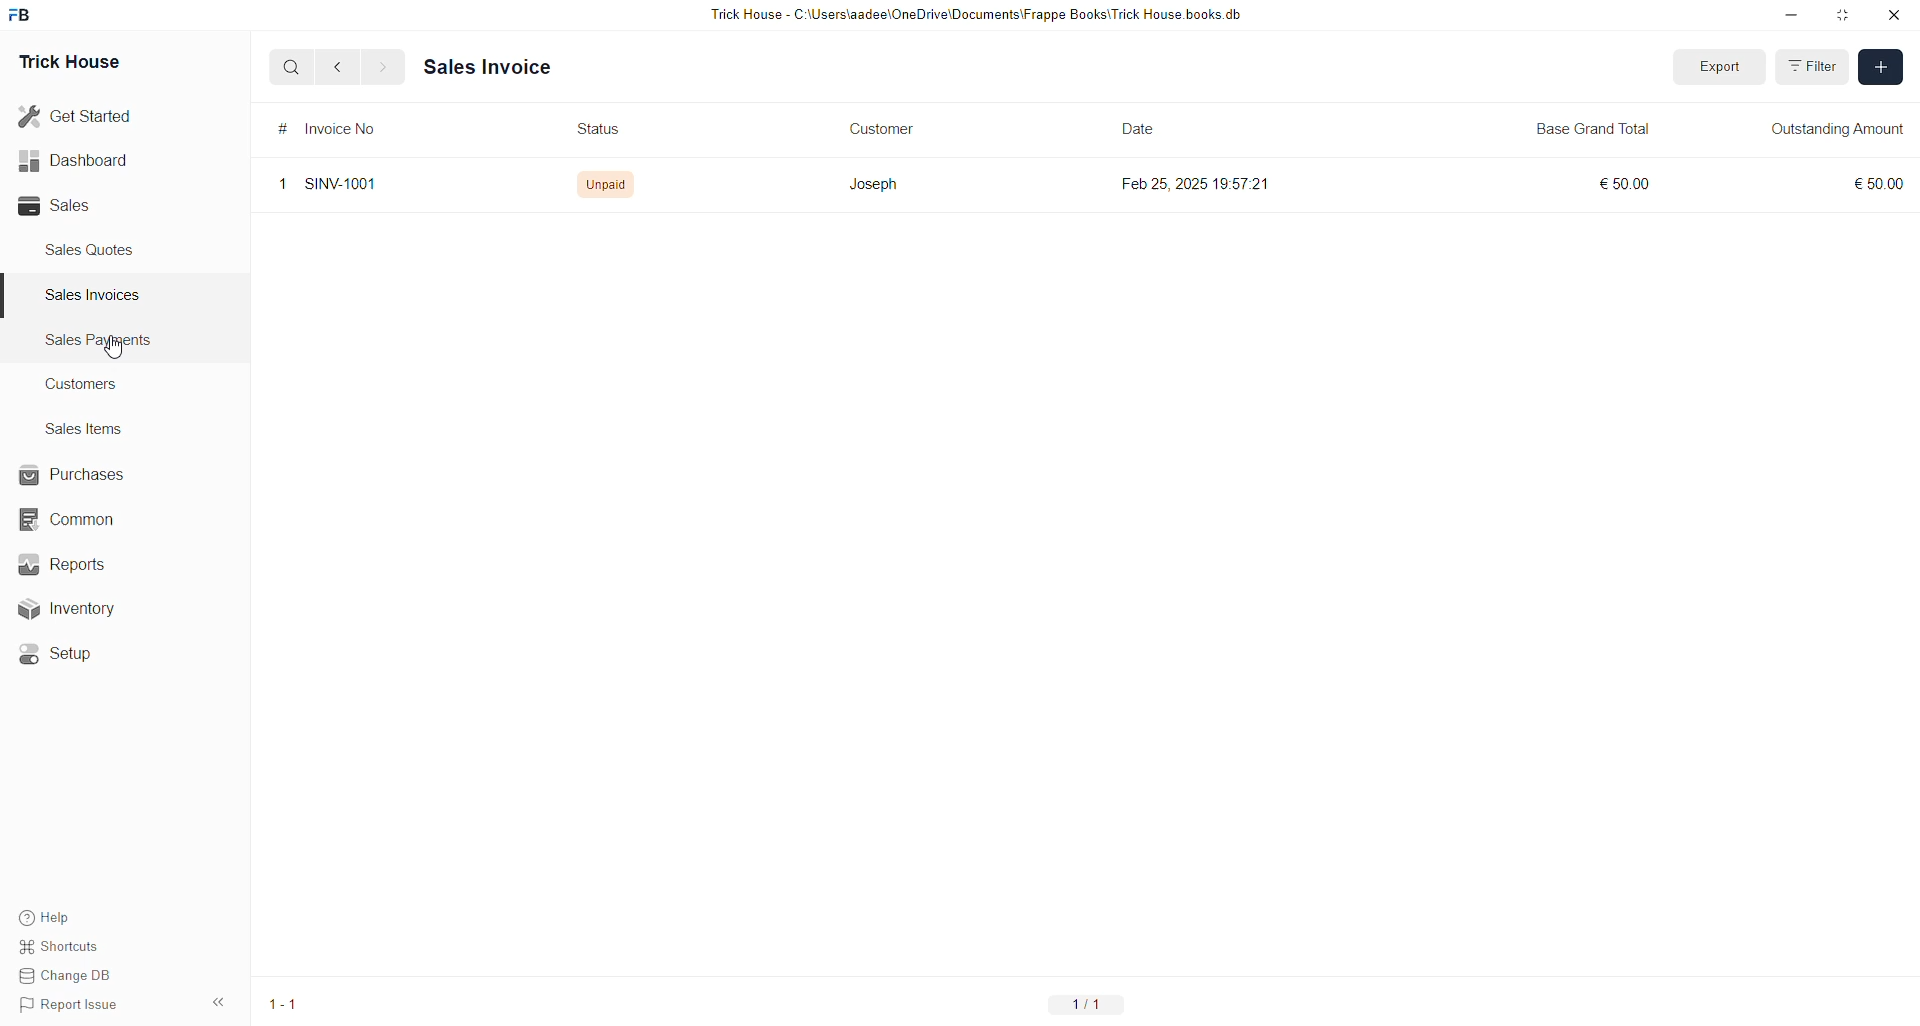 This screenshot has height=1026, width=1920. I want to click on Filter, so click(1812, 66).